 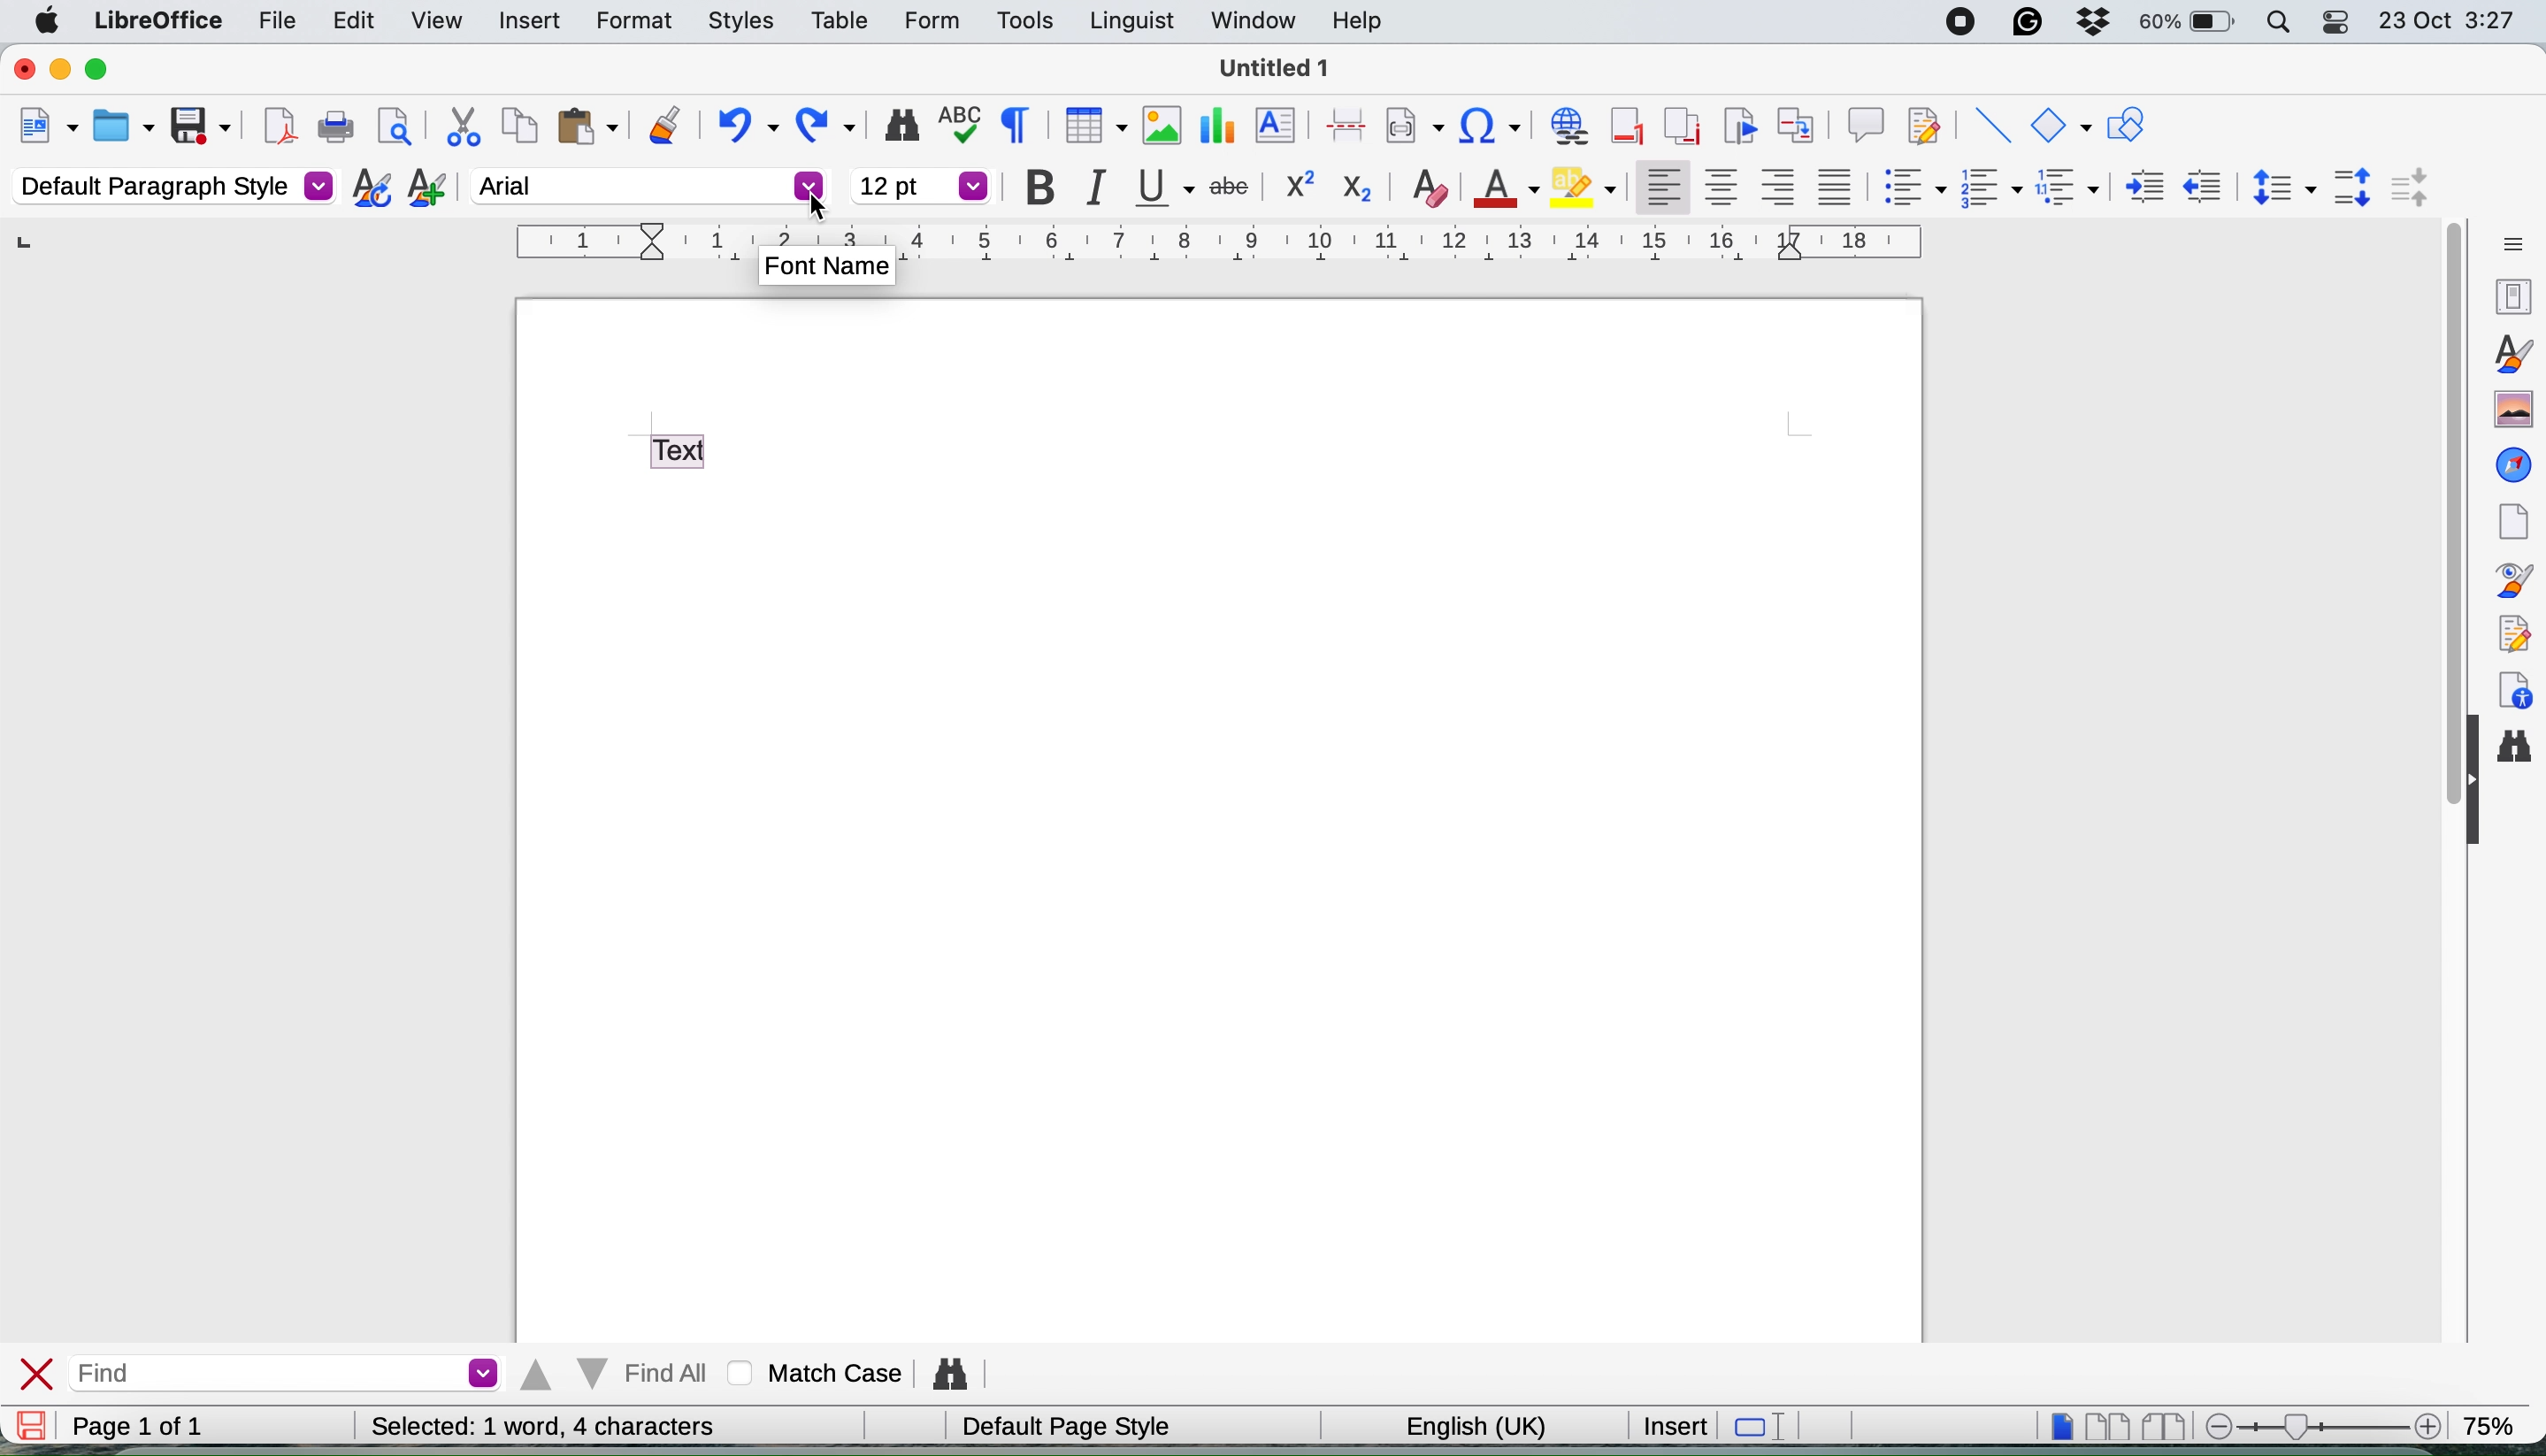 What do you see at coordinates (682, 448) in the screenshot?
I see `highlight text` at bounding box center [682, 448].